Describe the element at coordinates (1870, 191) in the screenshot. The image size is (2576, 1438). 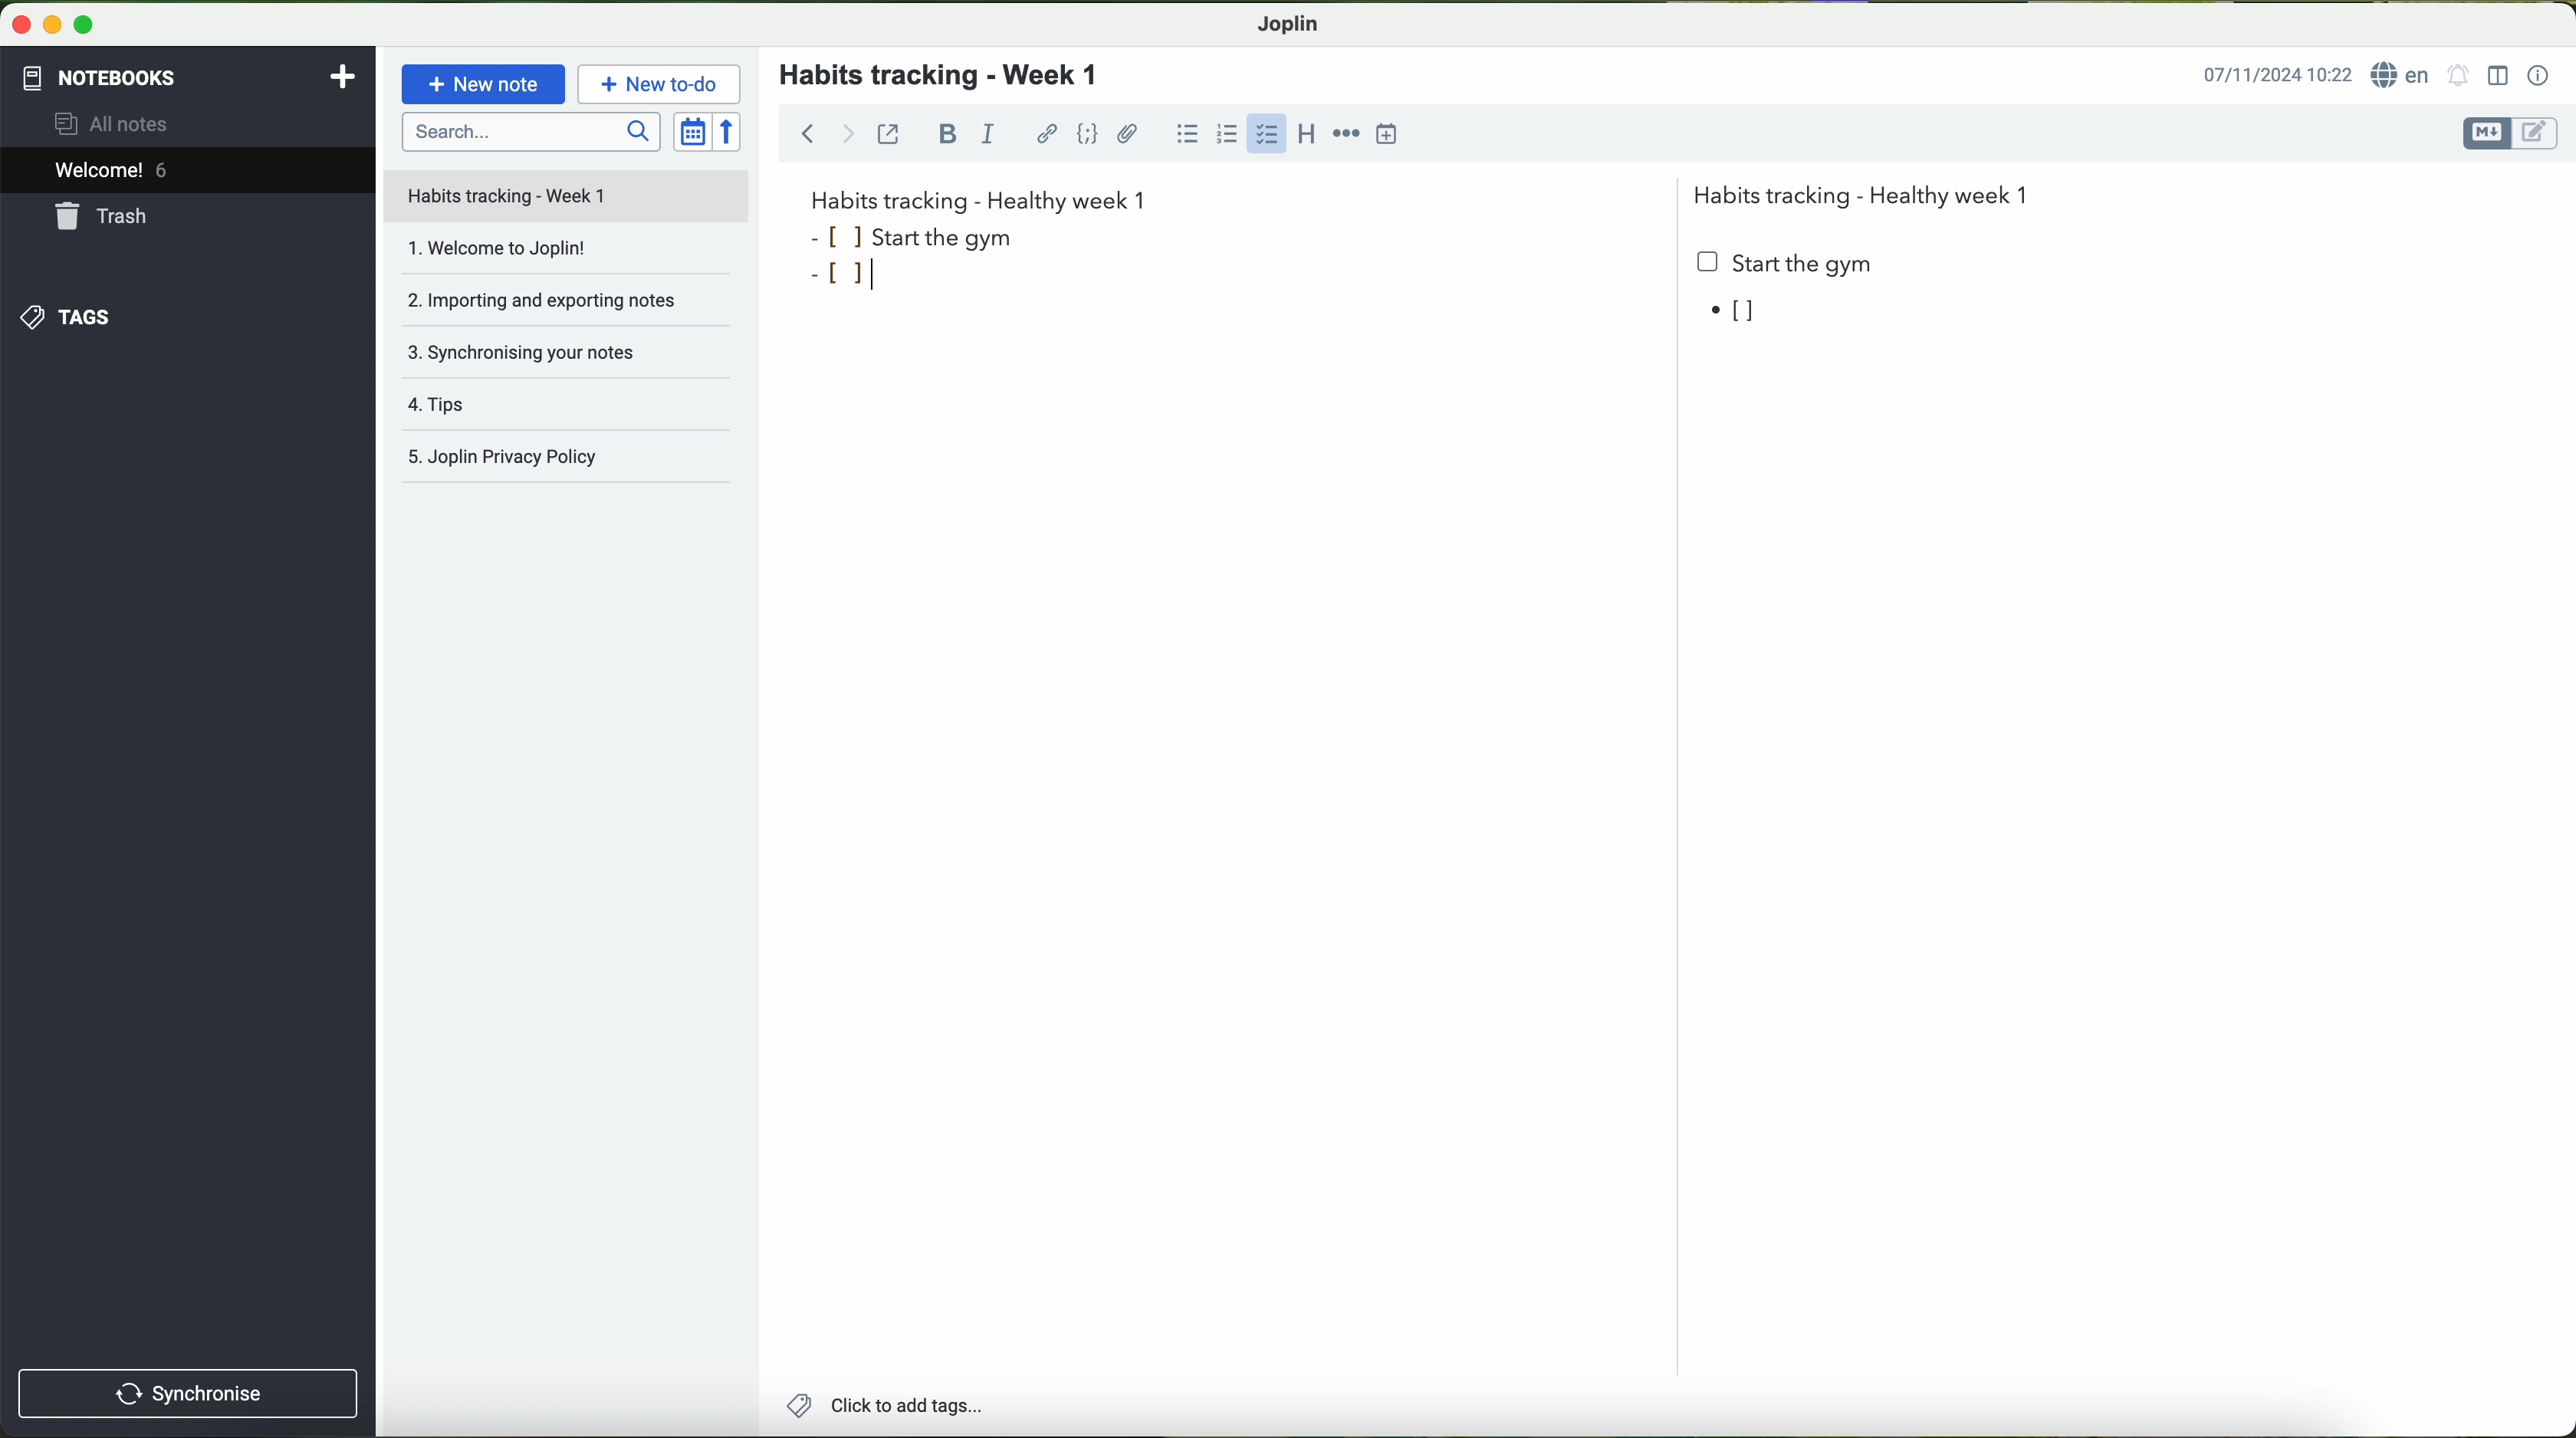
I see `Habits tracking - Healthy week 1` at that location.